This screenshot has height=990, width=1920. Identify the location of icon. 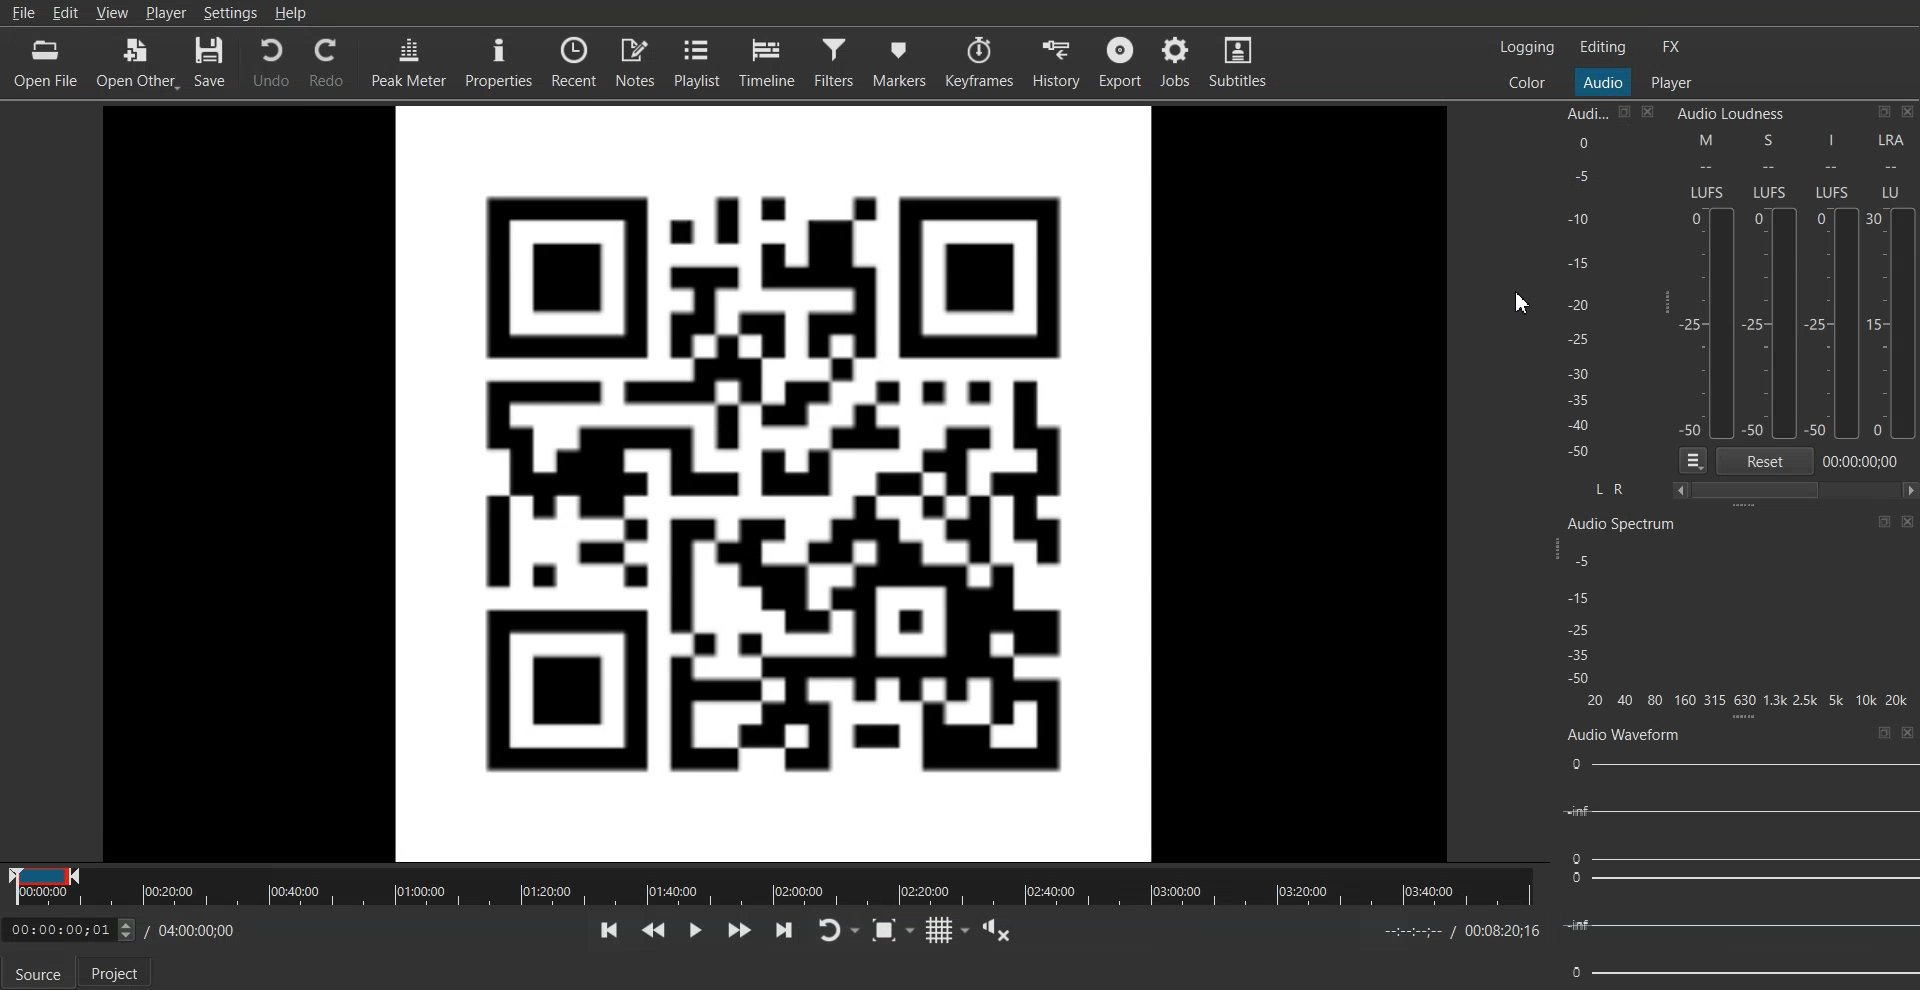
(1882, 522).